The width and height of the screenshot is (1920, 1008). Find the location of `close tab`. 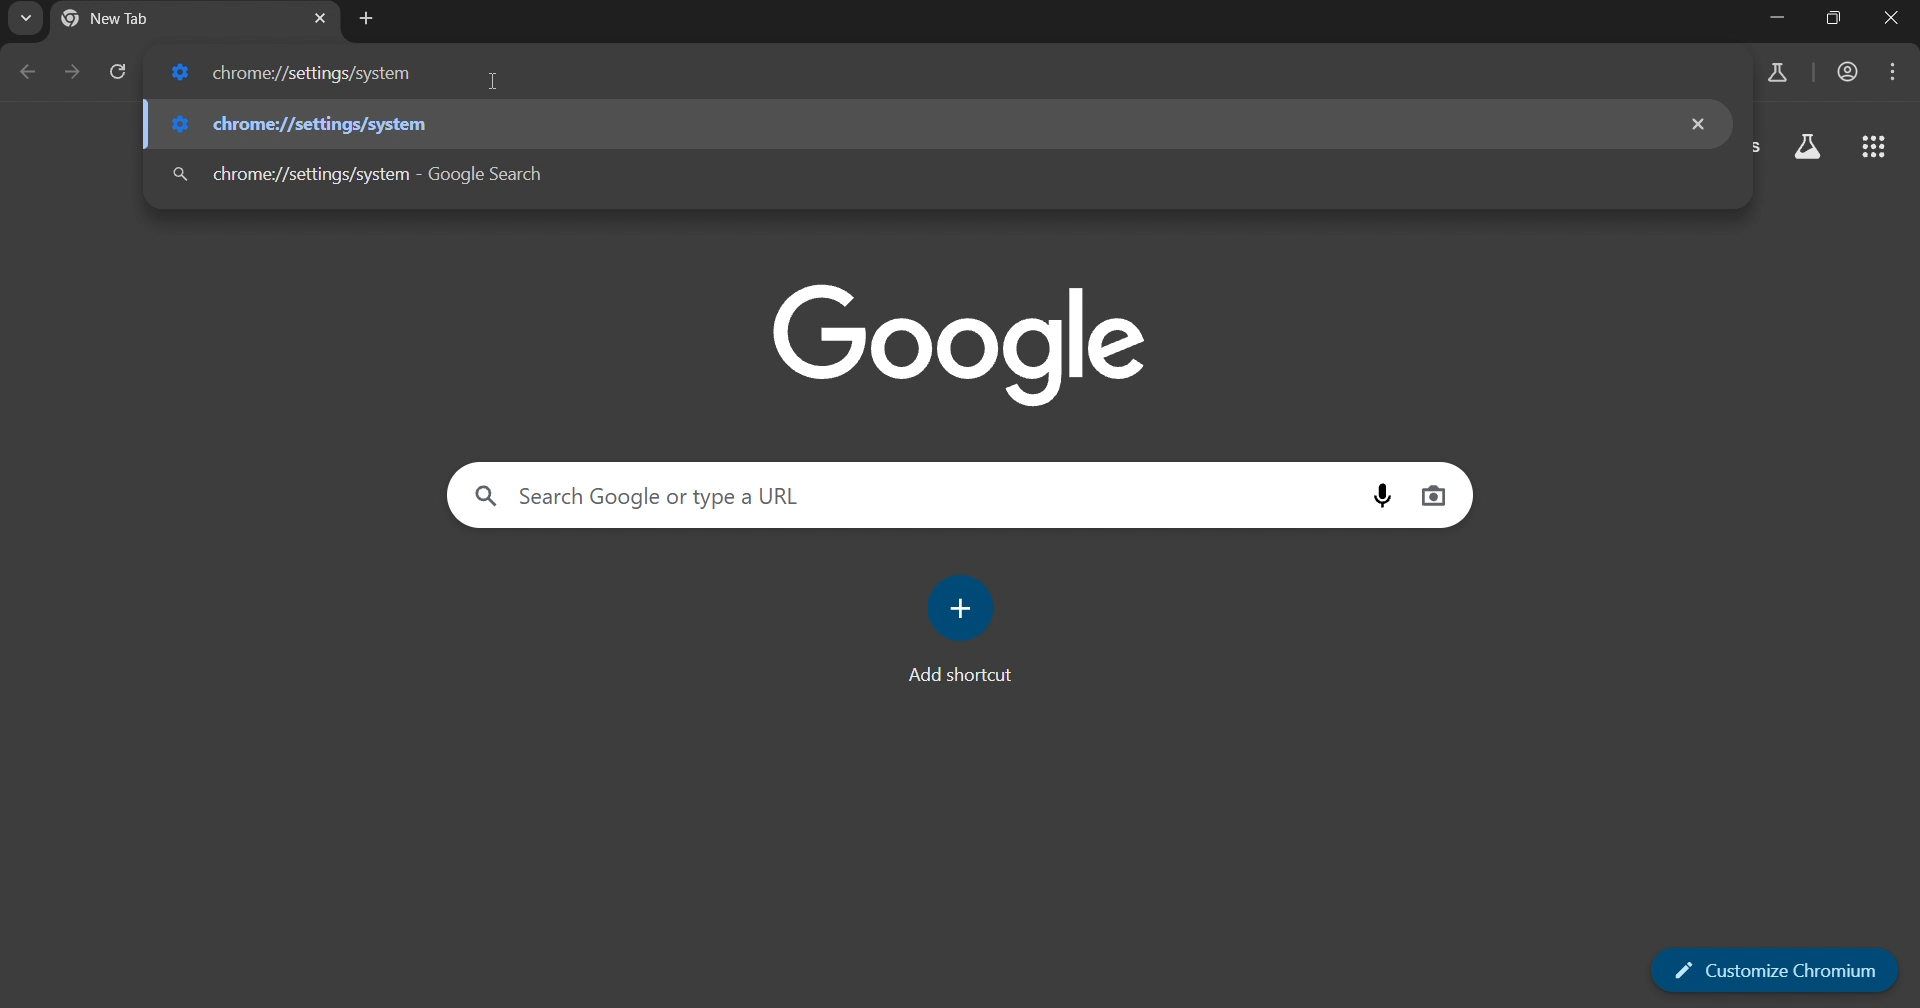

close tab is located at coordinates (317, 20).